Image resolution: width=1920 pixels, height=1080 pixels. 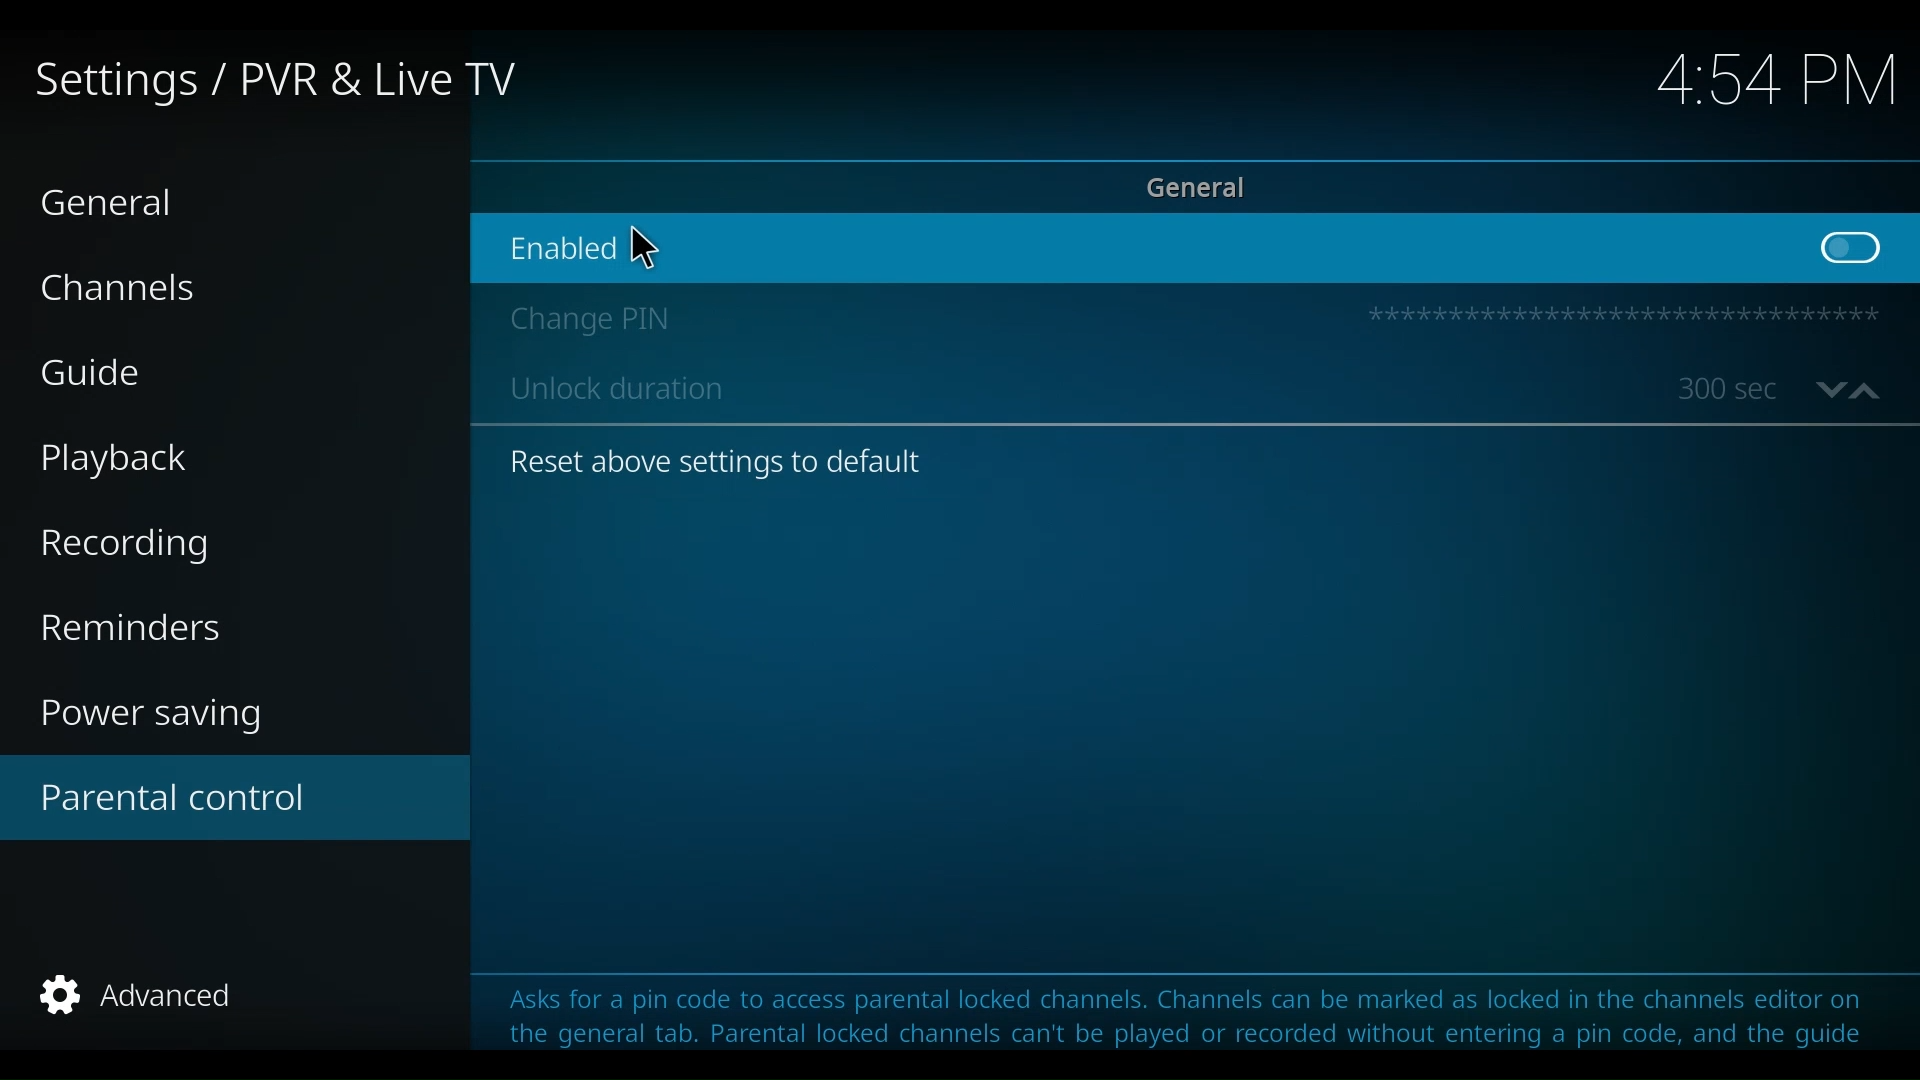 I want to click on Advanced, so click(x=139, y=996).